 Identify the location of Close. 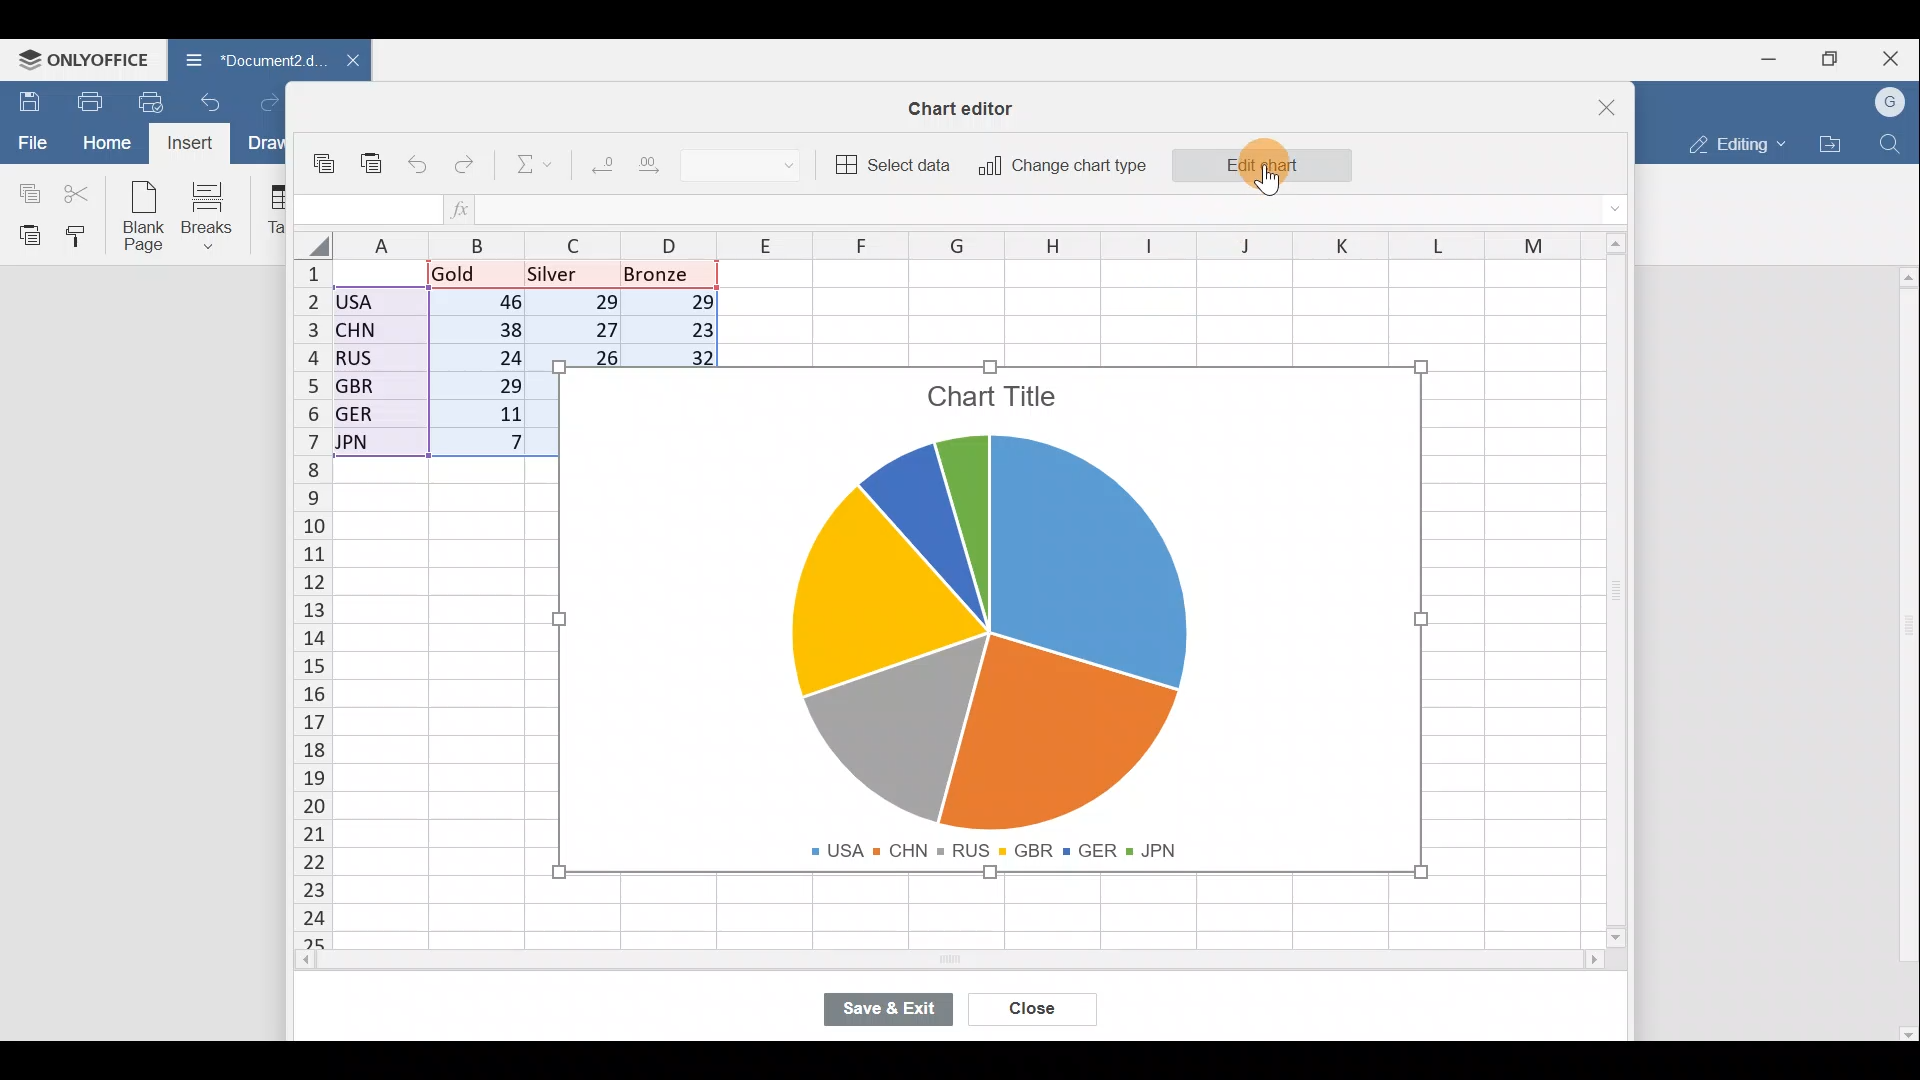
(1610, 105).